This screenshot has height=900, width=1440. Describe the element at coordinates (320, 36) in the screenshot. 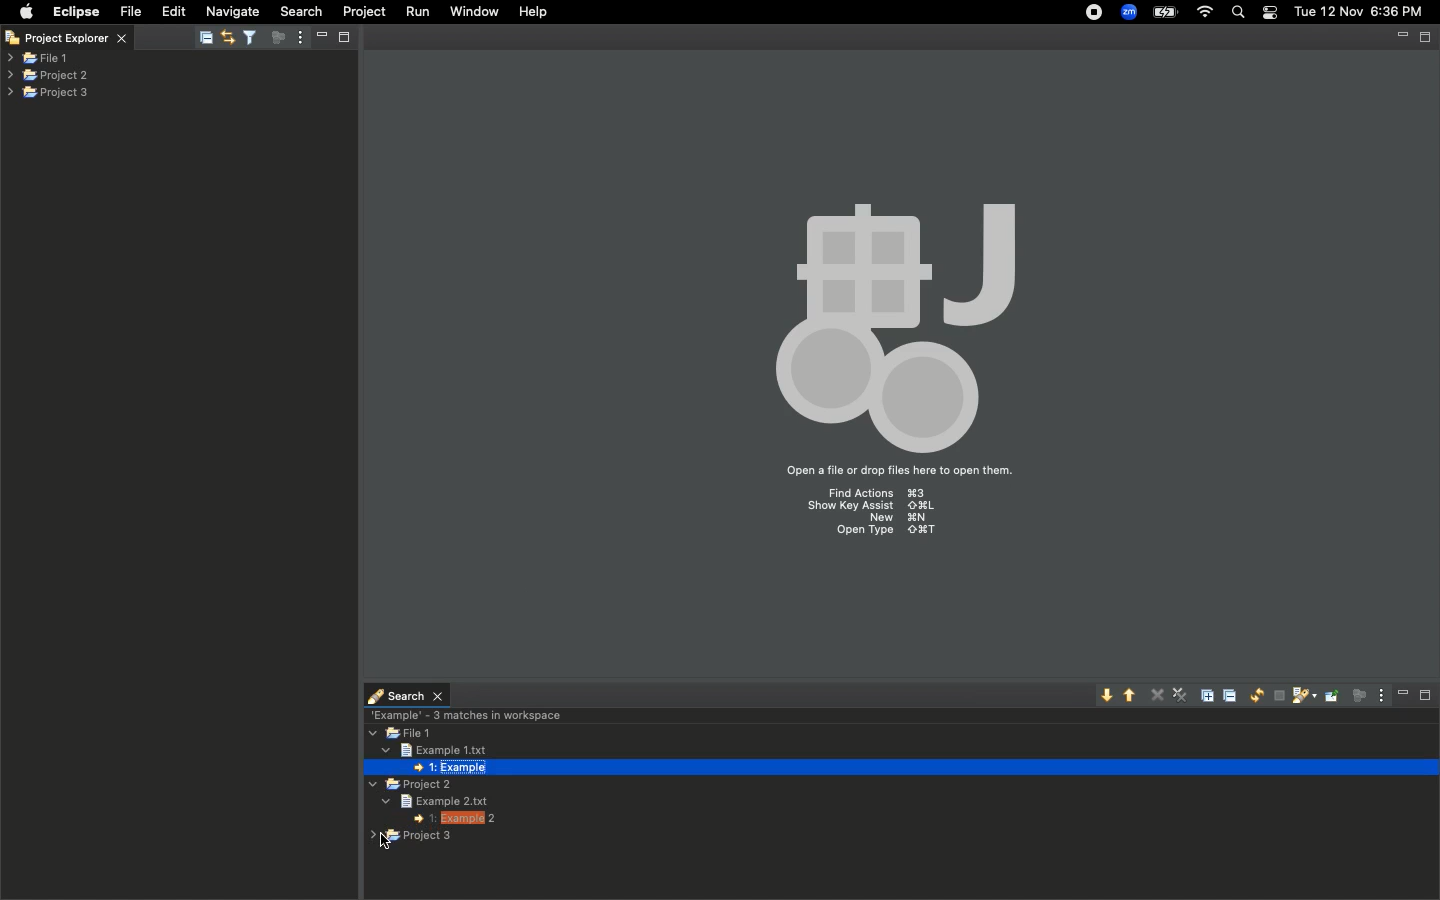

I see `minimize` at that location.